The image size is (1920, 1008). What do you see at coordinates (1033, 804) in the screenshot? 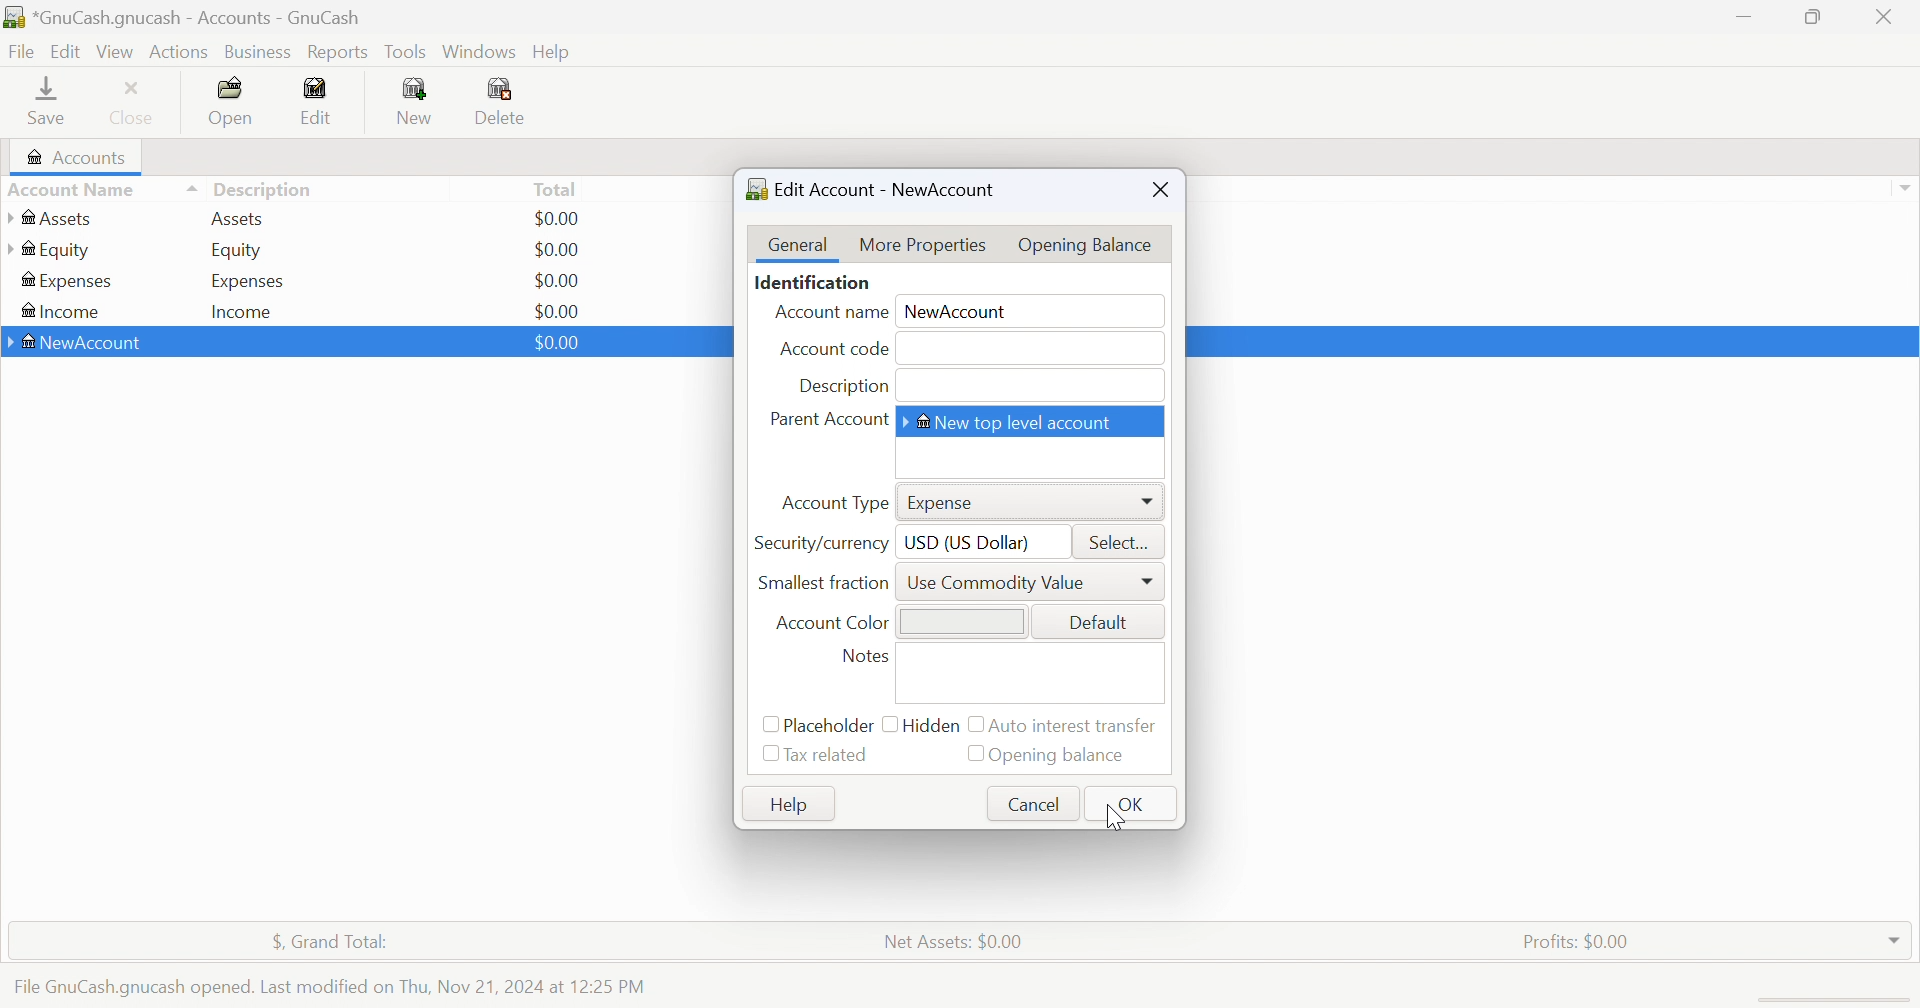
I see `Cancel` at bounding box center [1033, 804].